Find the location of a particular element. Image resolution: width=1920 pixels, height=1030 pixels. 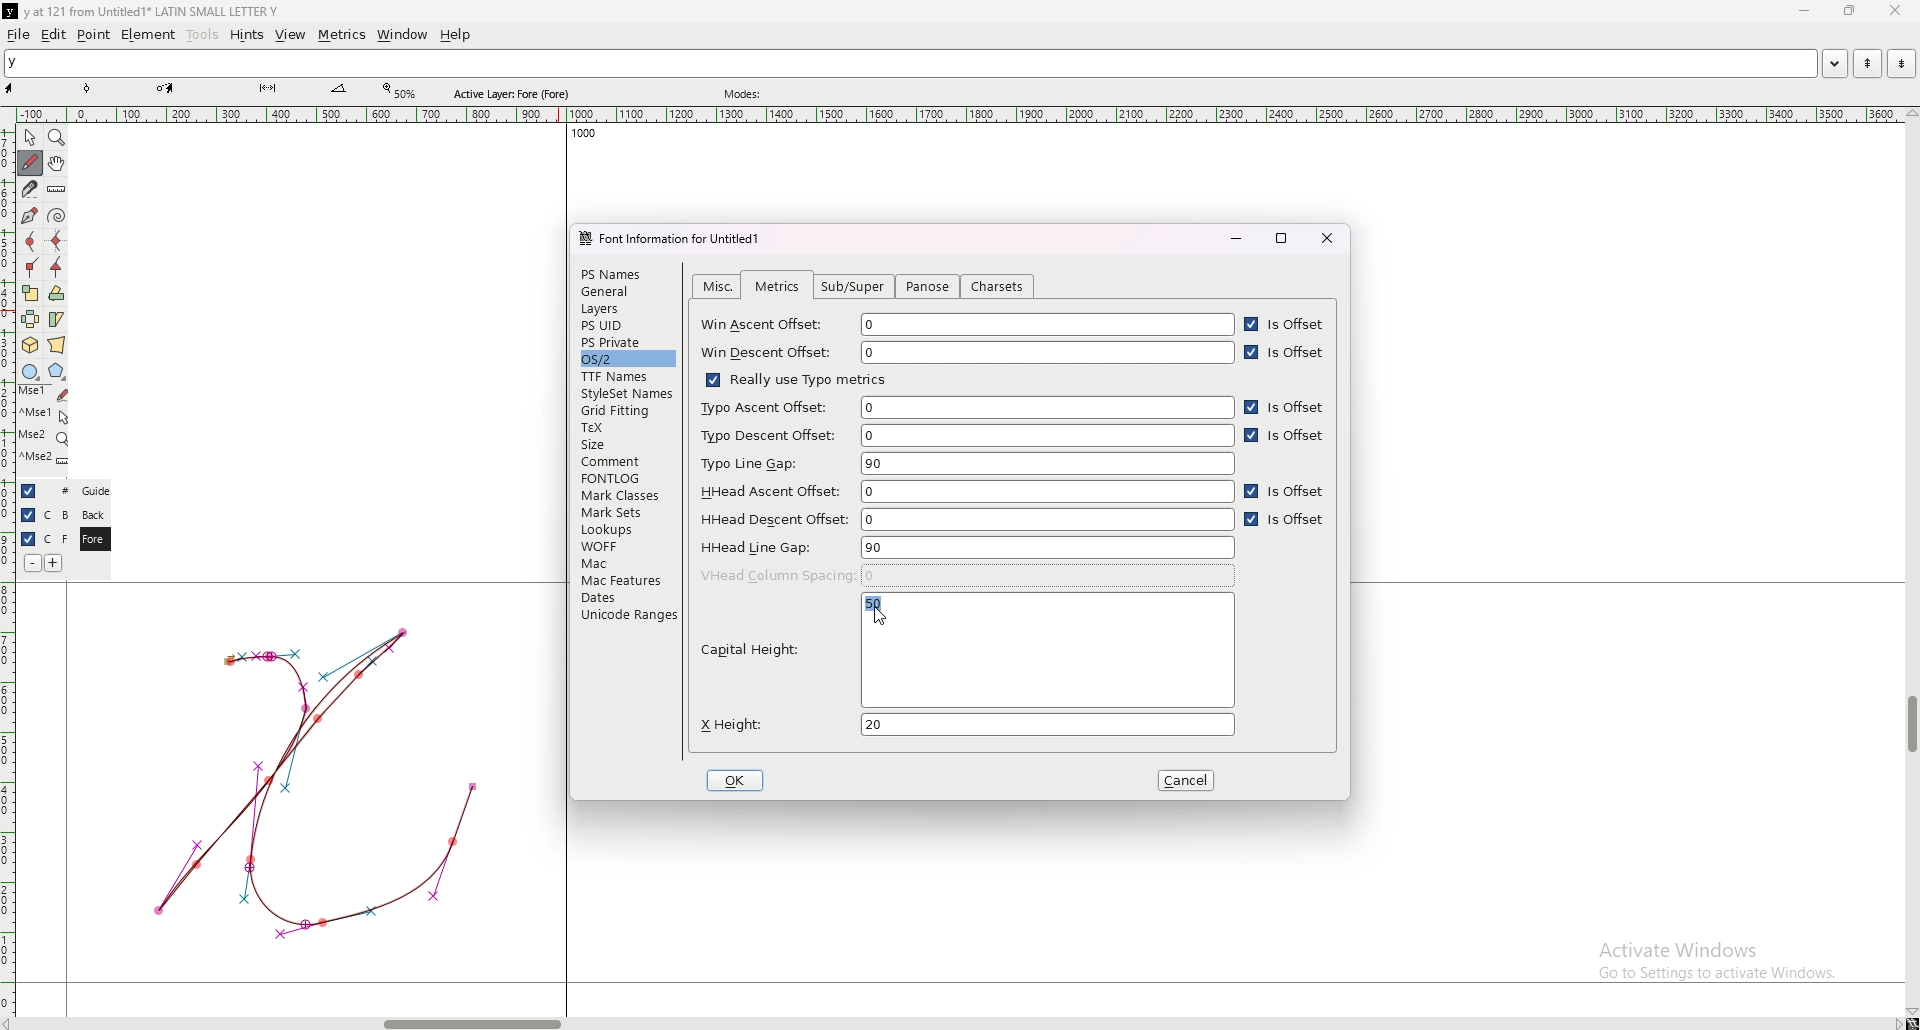

change whether spiro is active or not is located at coordinates (57, 215).